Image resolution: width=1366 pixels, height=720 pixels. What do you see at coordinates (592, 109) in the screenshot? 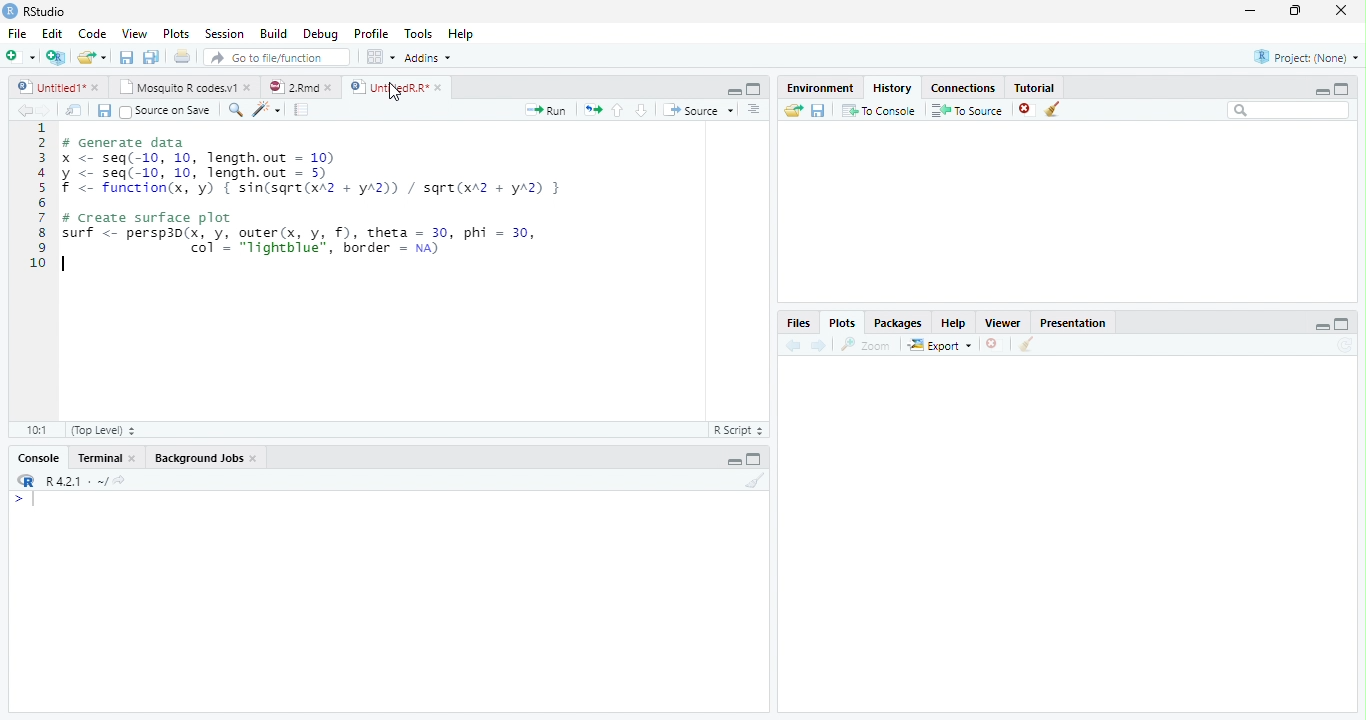
I see `Re-run the previous code region` at bounding box center [592, 109].